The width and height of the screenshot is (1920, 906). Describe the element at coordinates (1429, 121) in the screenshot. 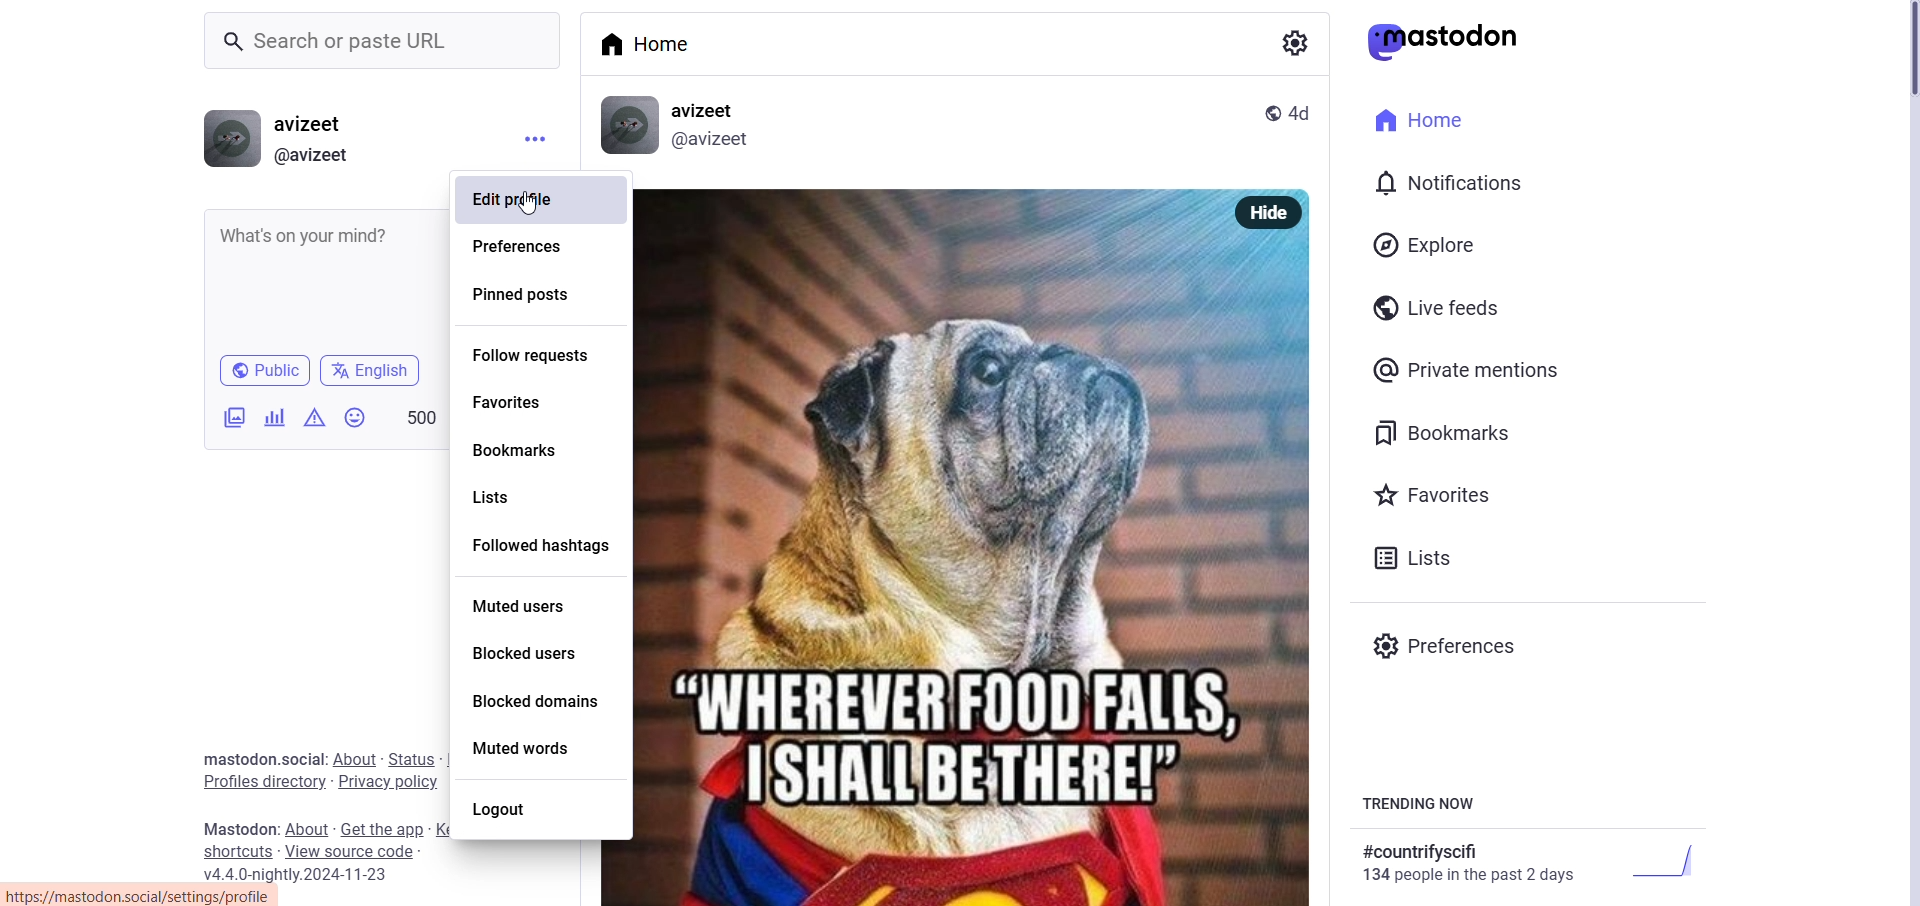

I see `home` at that location.